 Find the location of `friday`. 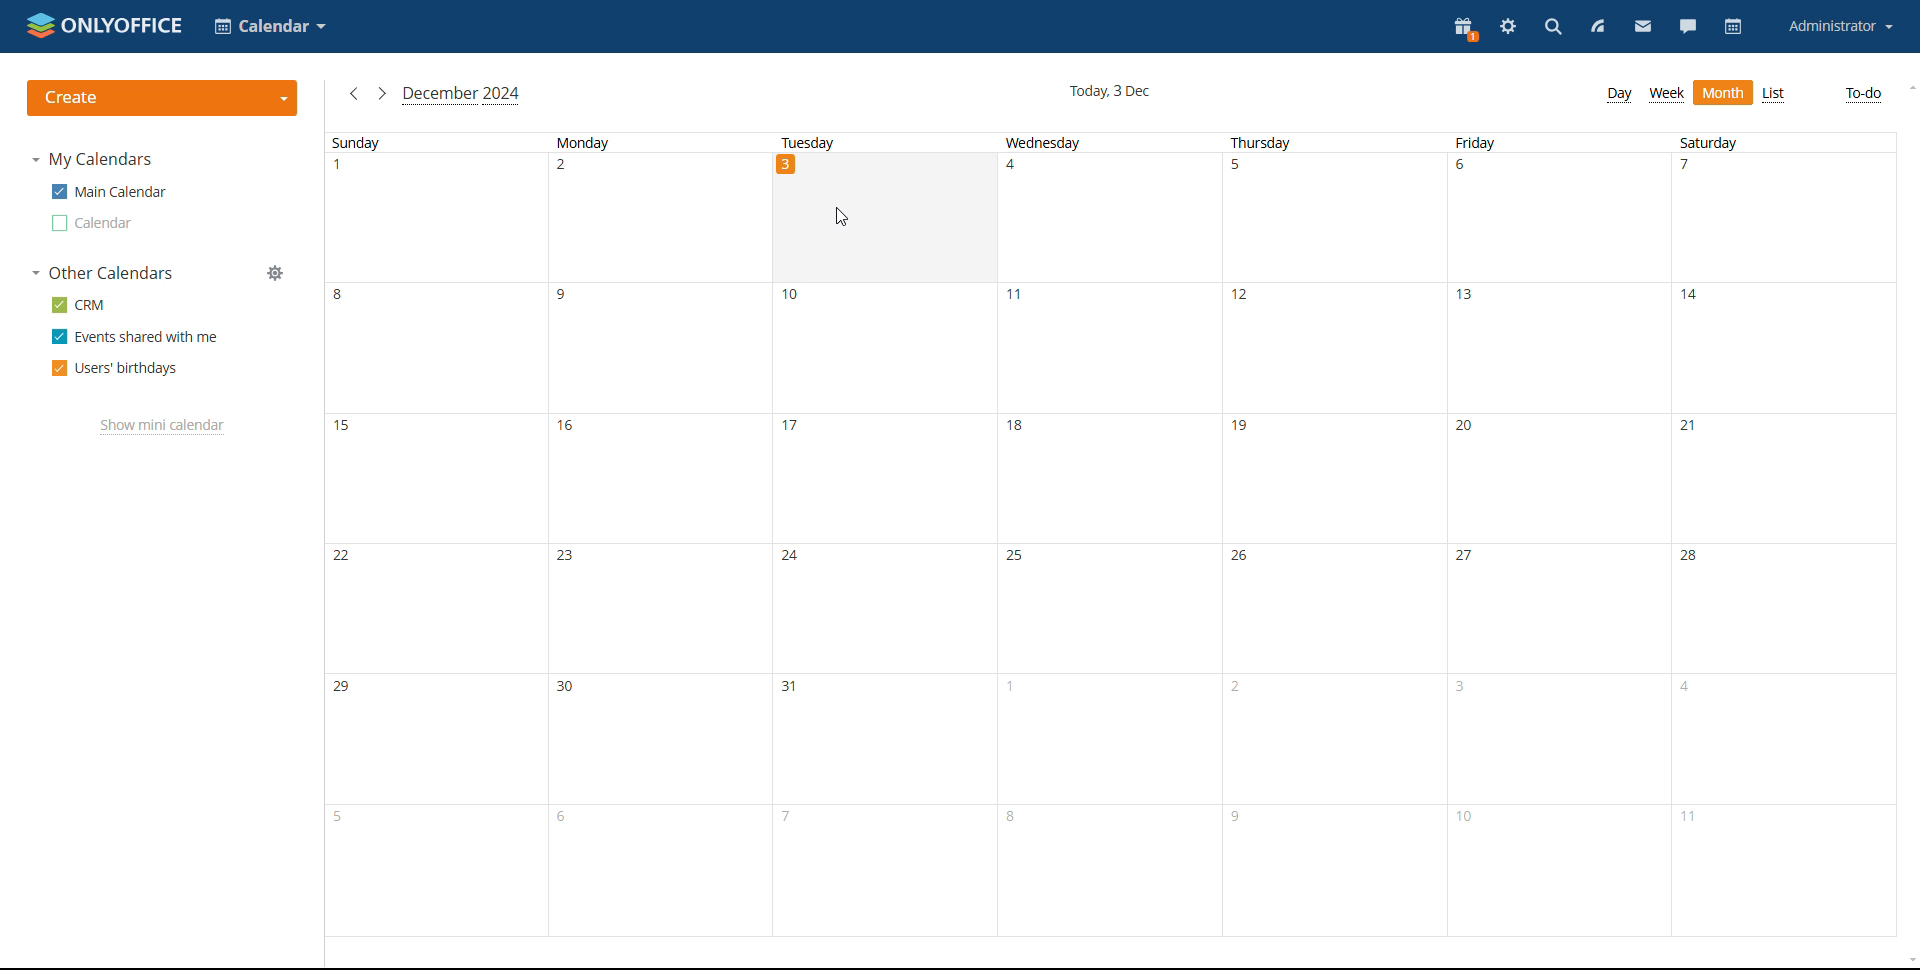

friday is located at coordinates (1557, 534).